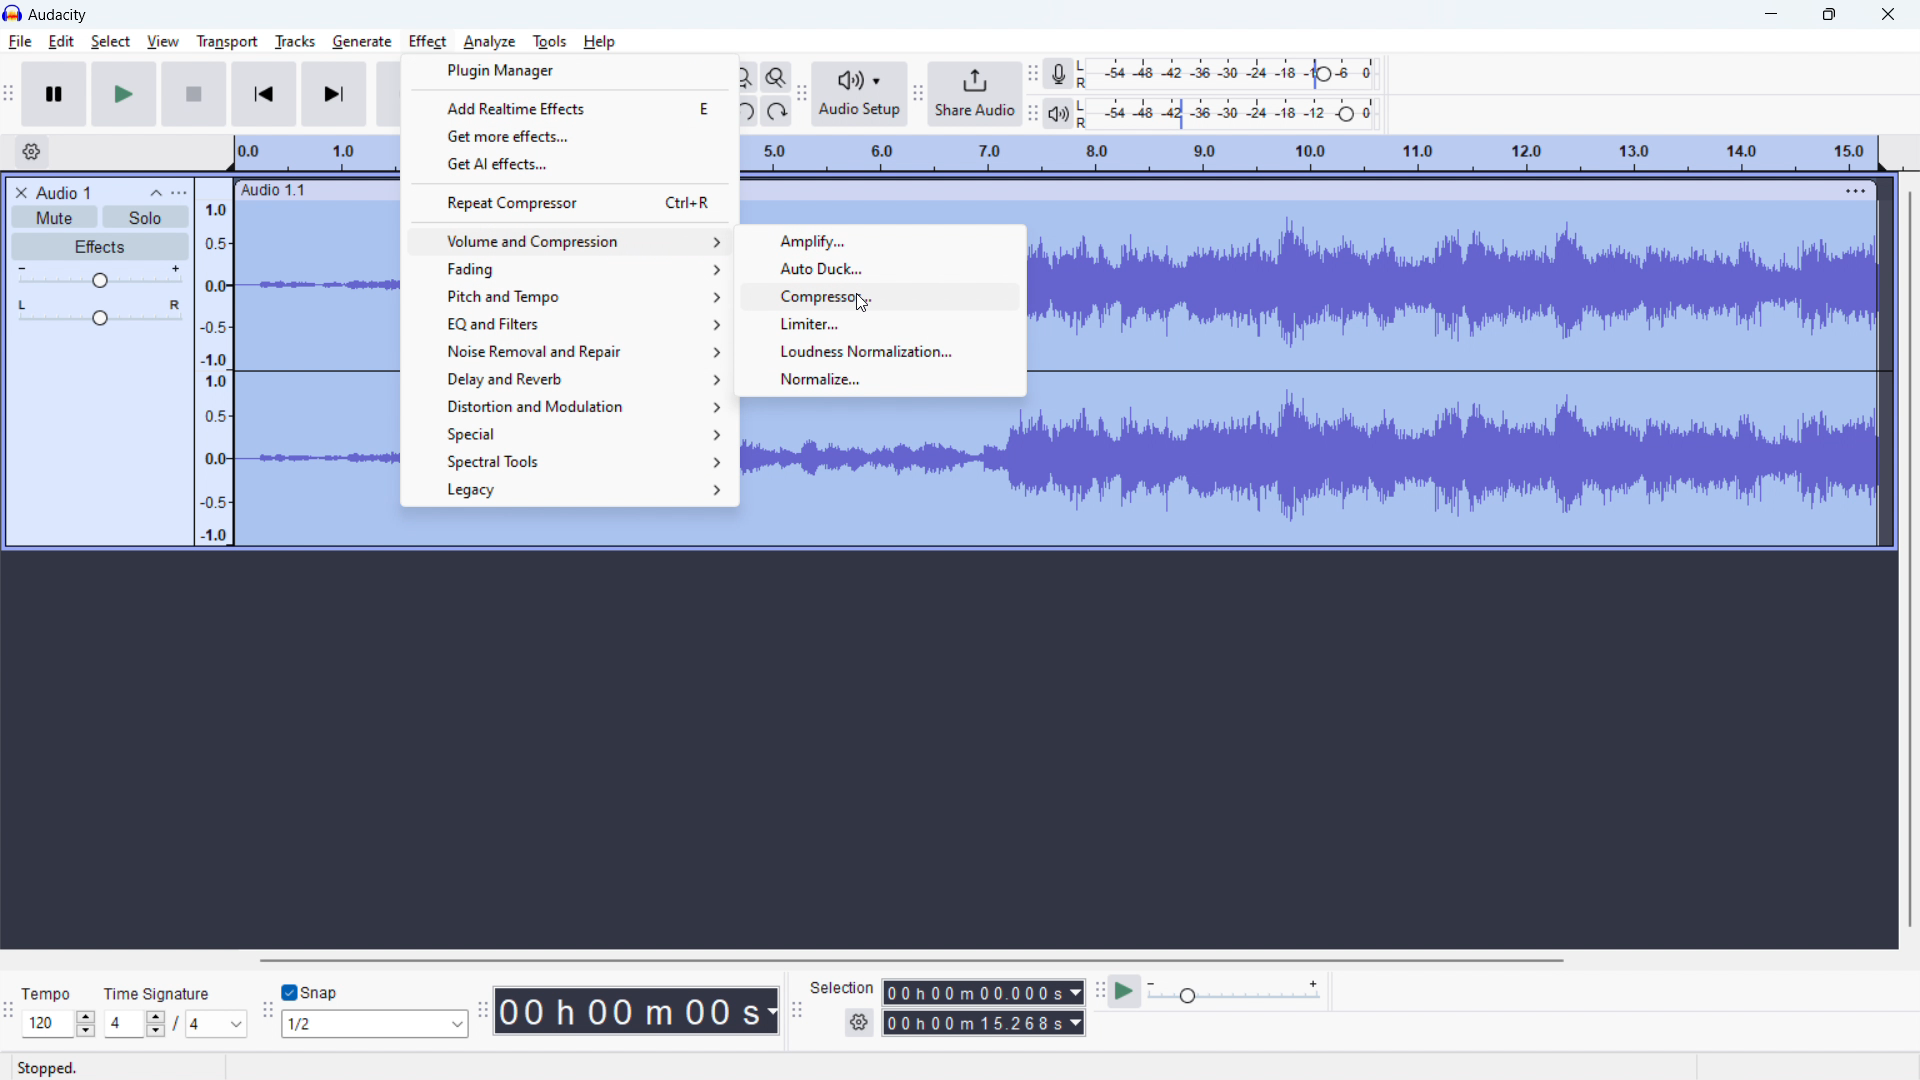  Describe the element at coordinates (227, 42) in the screenshot. I see `transport` at that location.